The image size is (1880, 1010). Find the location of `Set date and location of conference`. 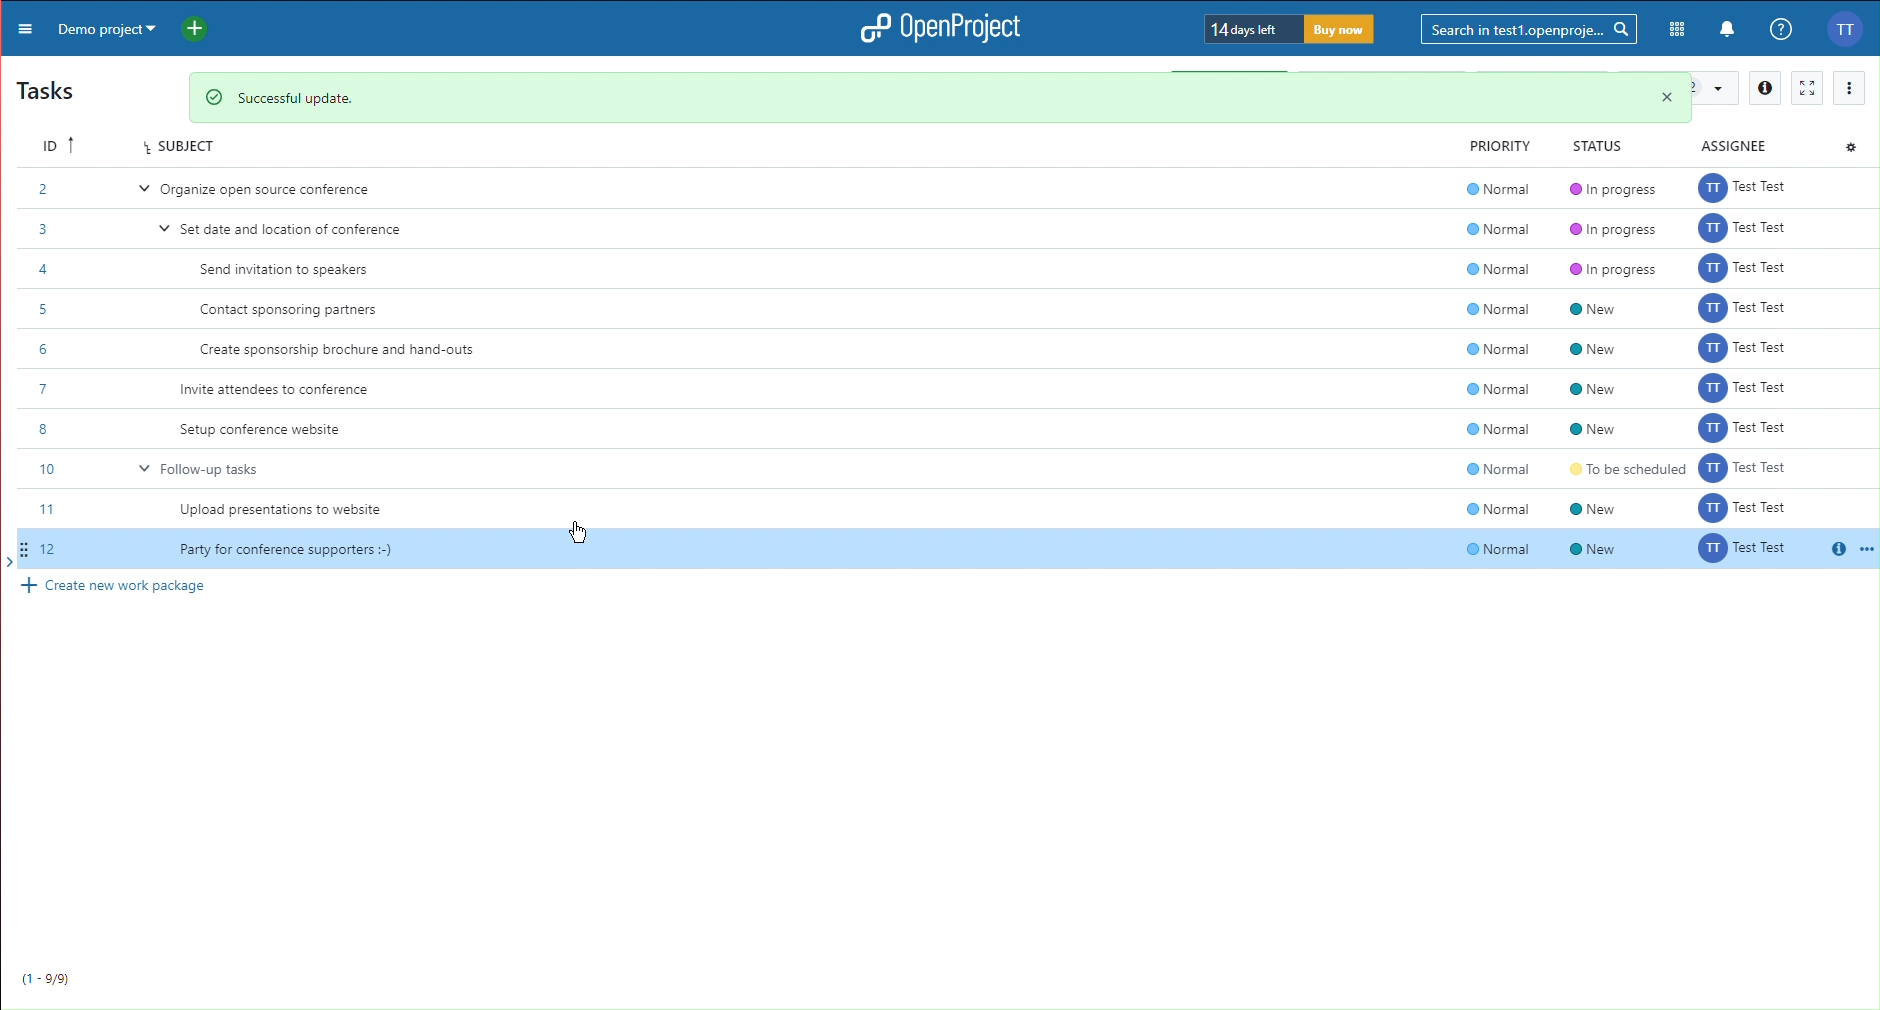

Set date and location of conference is located at coordinates (300, 230).